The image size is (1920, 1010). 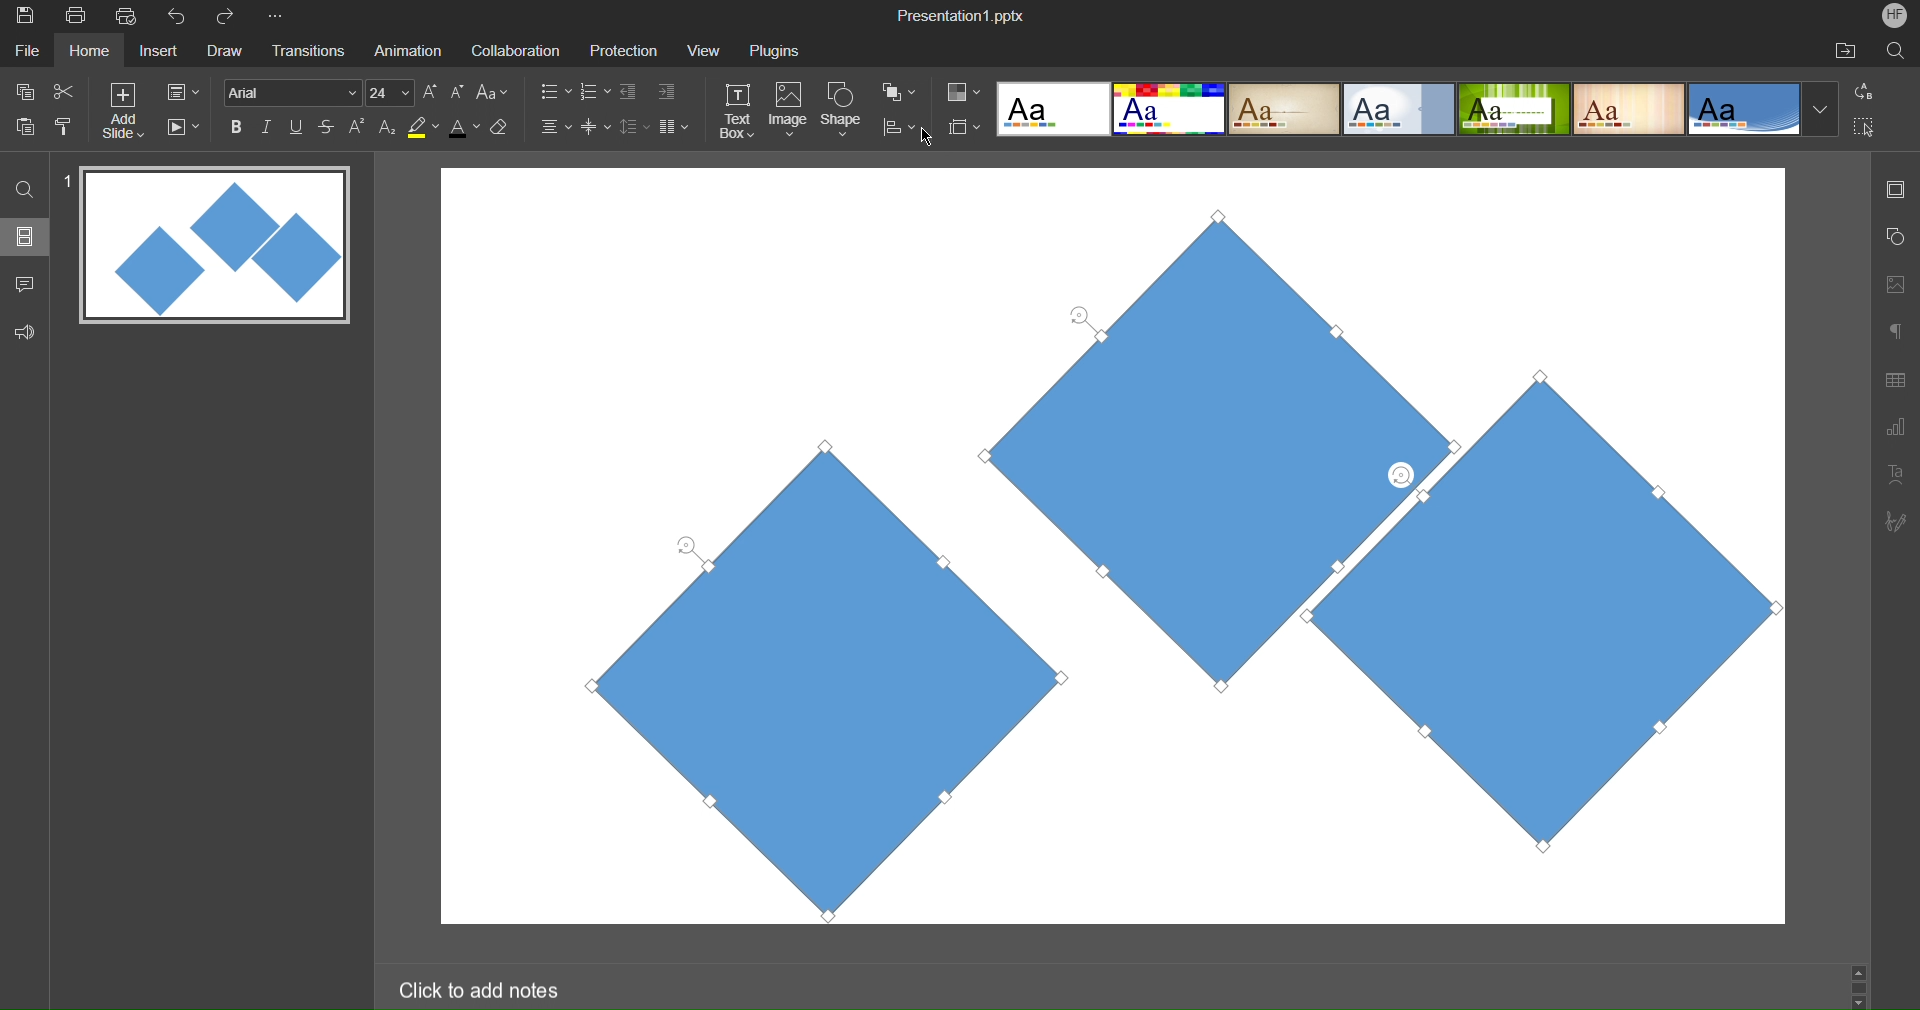 What do you see at coordinates (279, 17) in the screenshot?
I see `More` at bounding box center [279, 17].